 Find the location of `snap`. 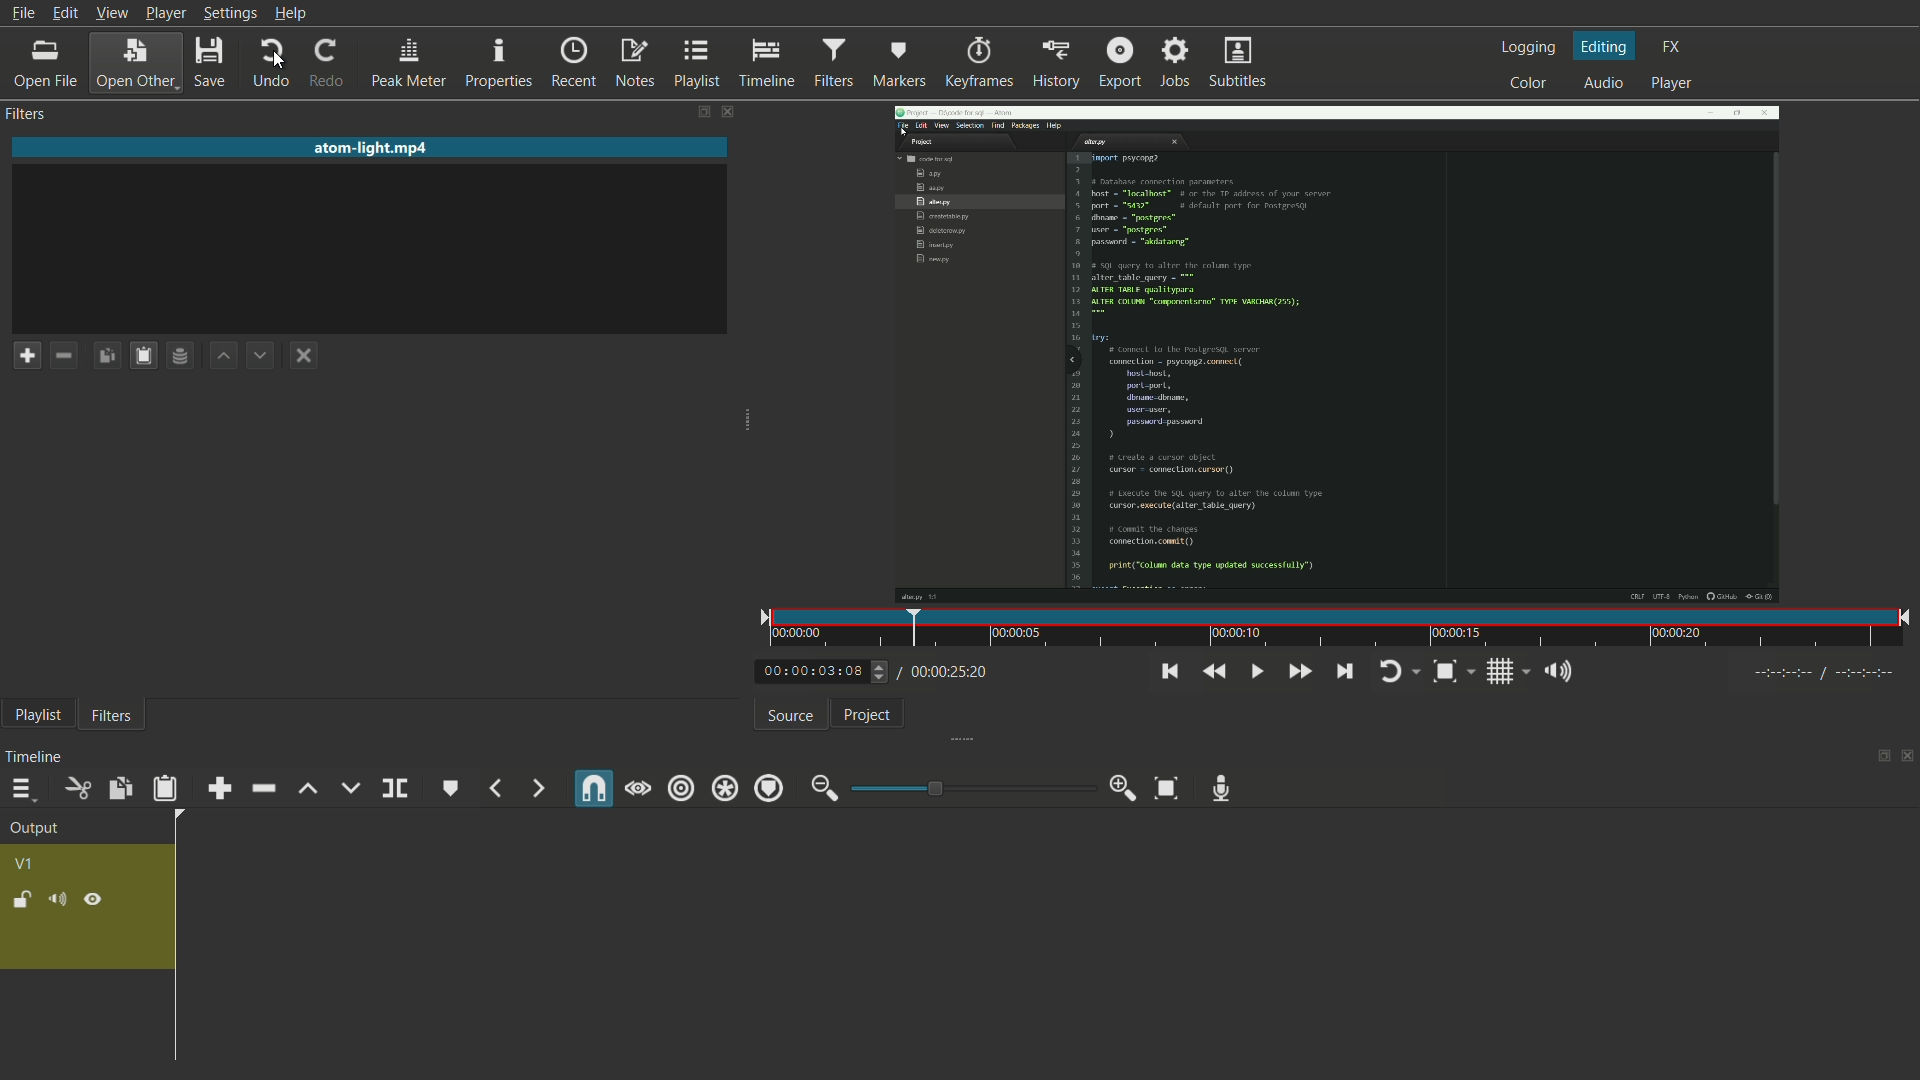

snap is located at coordinates (592, 788).